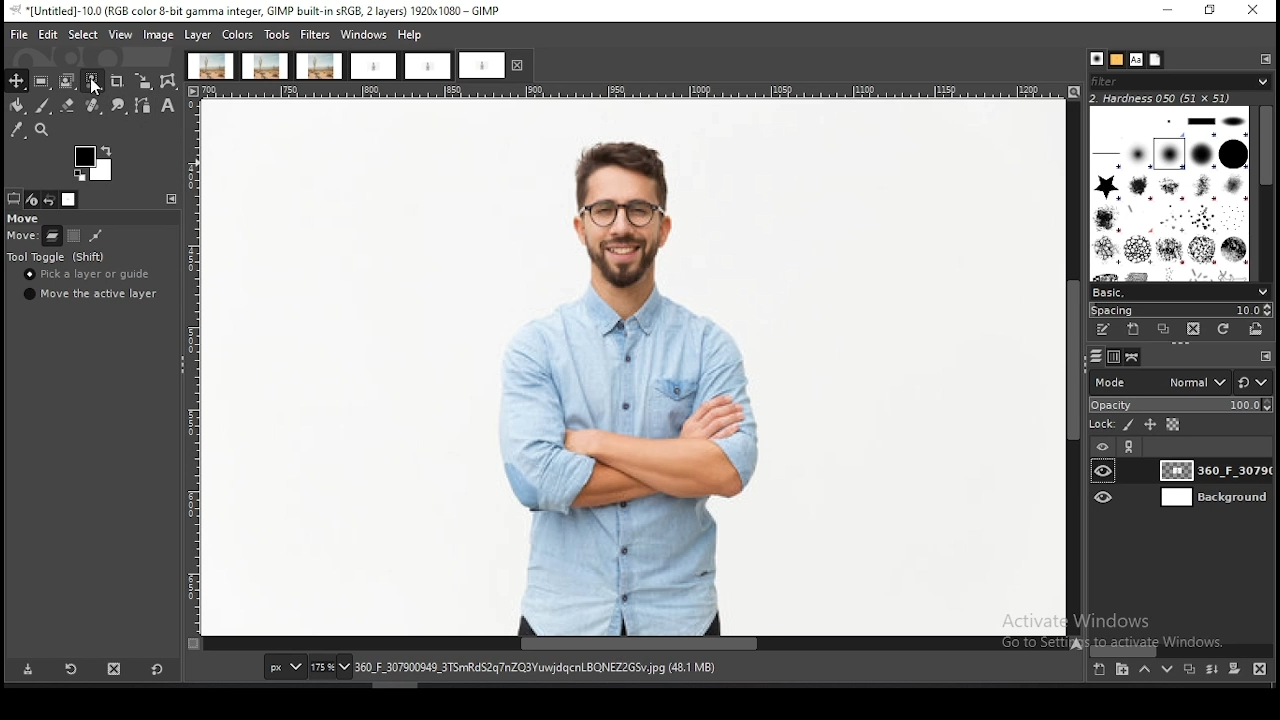 This screenshot has height=720, width=1280. What do you see at coordinates (1234, 668) in the screenshot?
I see `add a mask` at bounding box center [1234, 668].